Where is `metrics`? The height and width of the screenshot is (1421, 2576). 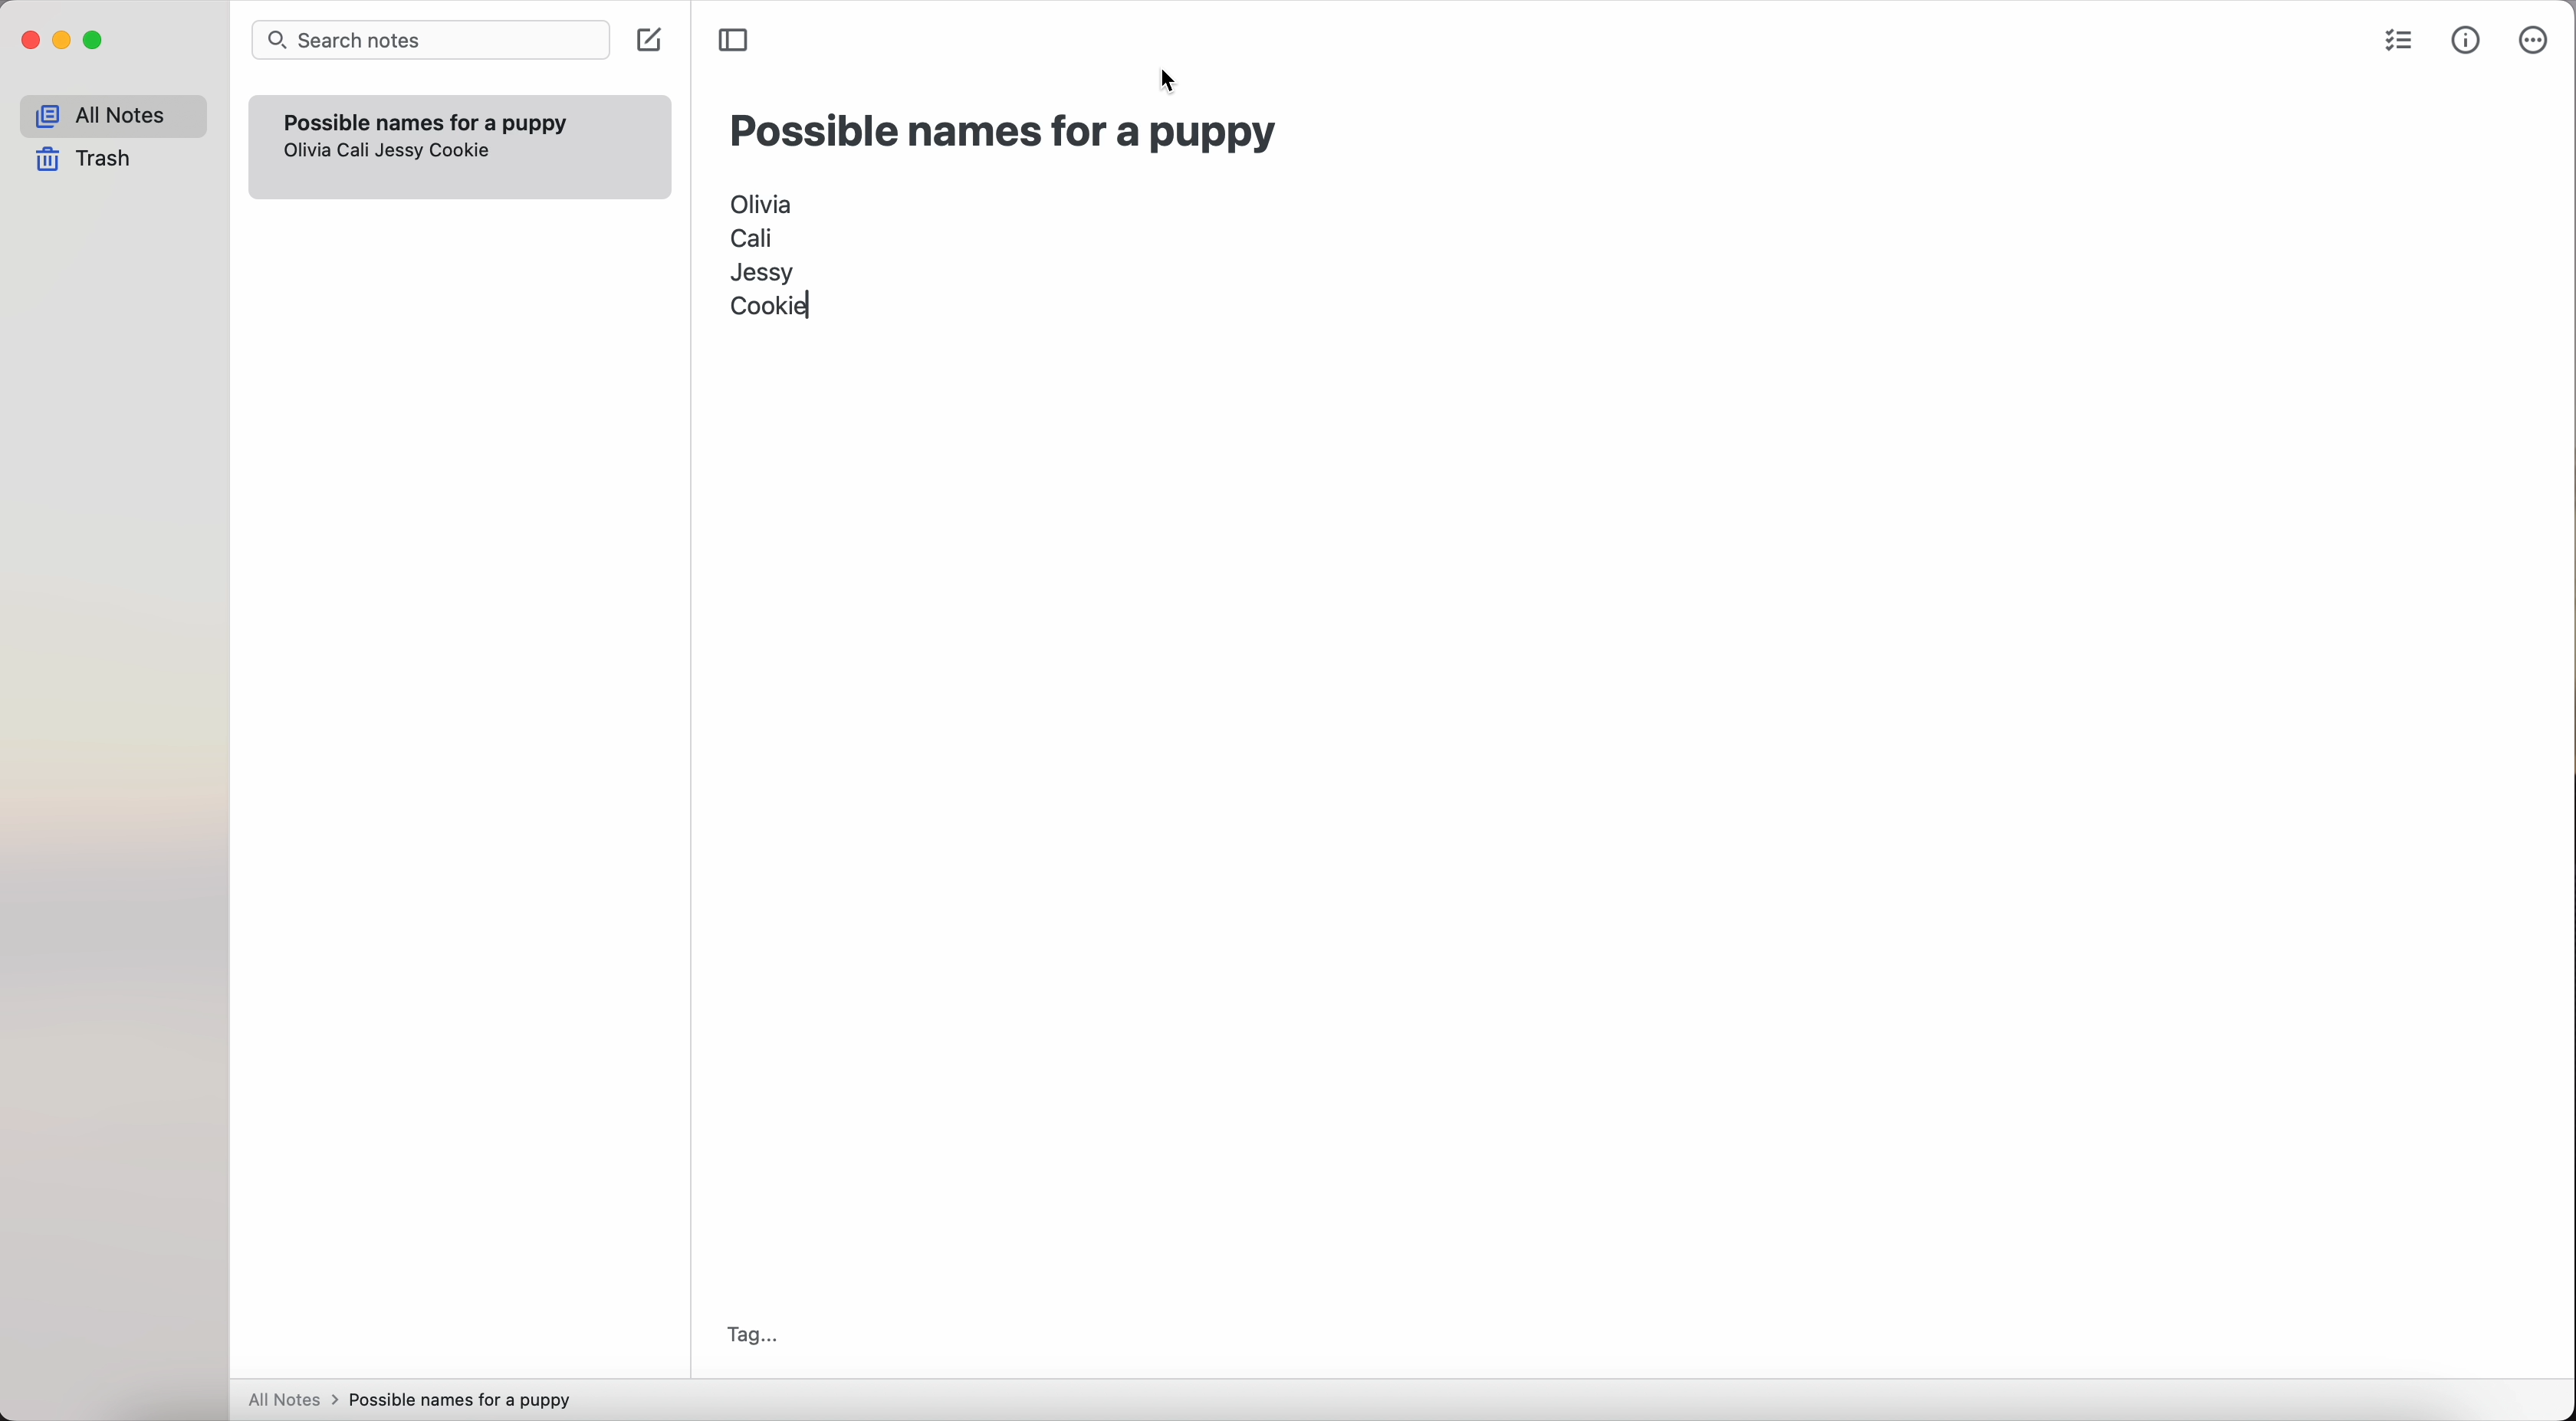
metrics is located at coordinates (2468, 40).